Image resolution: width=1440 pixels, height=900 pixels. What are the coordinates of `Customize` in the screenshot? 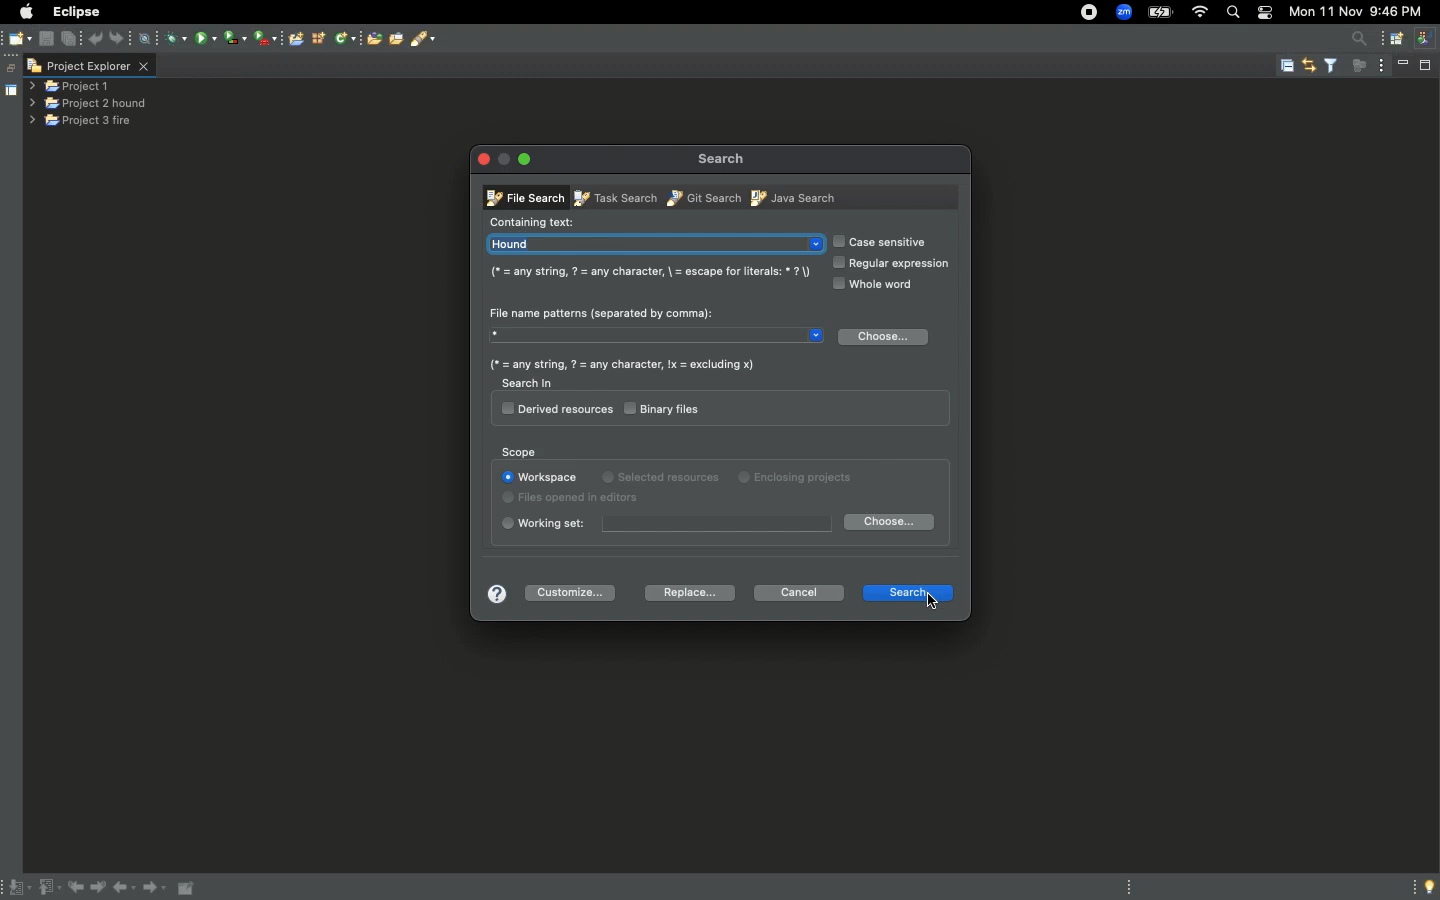 It's located at (575, 591).